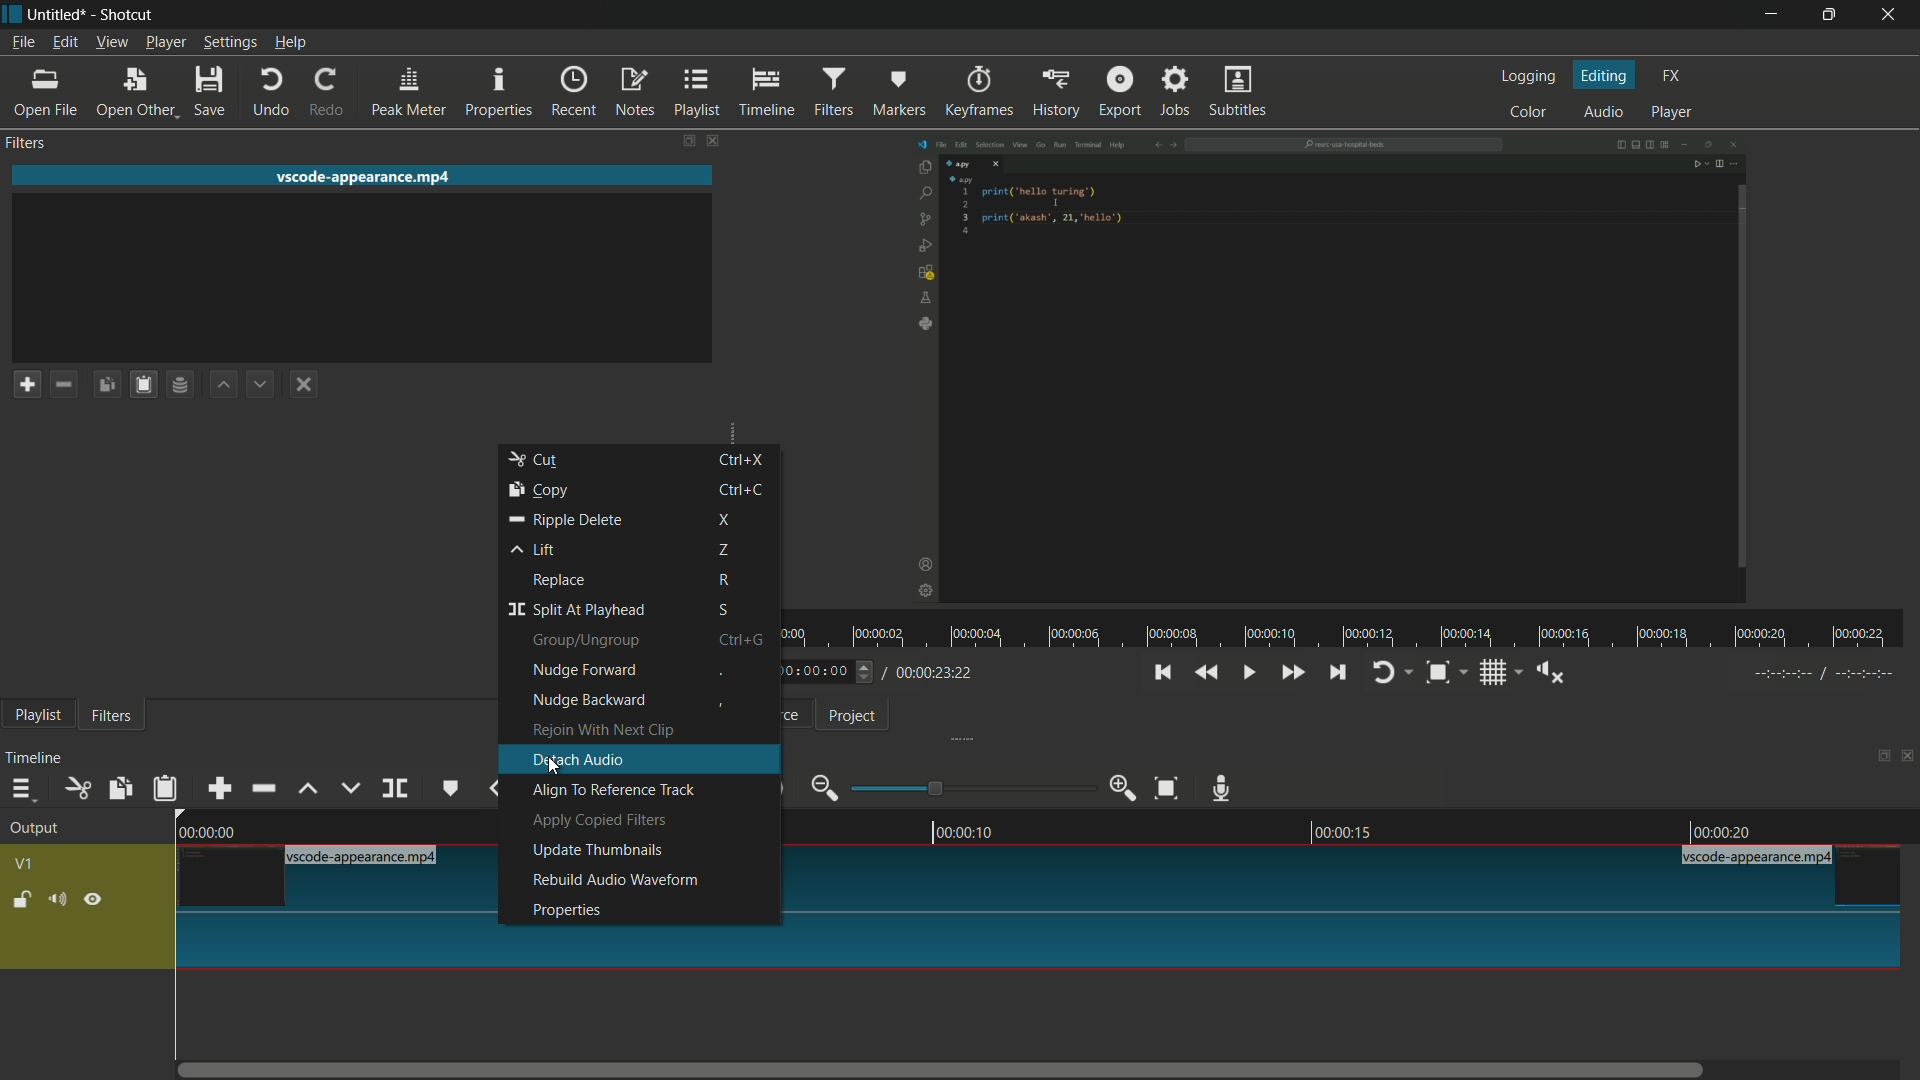 The height and width of the screenshot is (1080, 1920). Describe the element at coordinates (75, 787) in the screenshot. I see `cut` at that location.